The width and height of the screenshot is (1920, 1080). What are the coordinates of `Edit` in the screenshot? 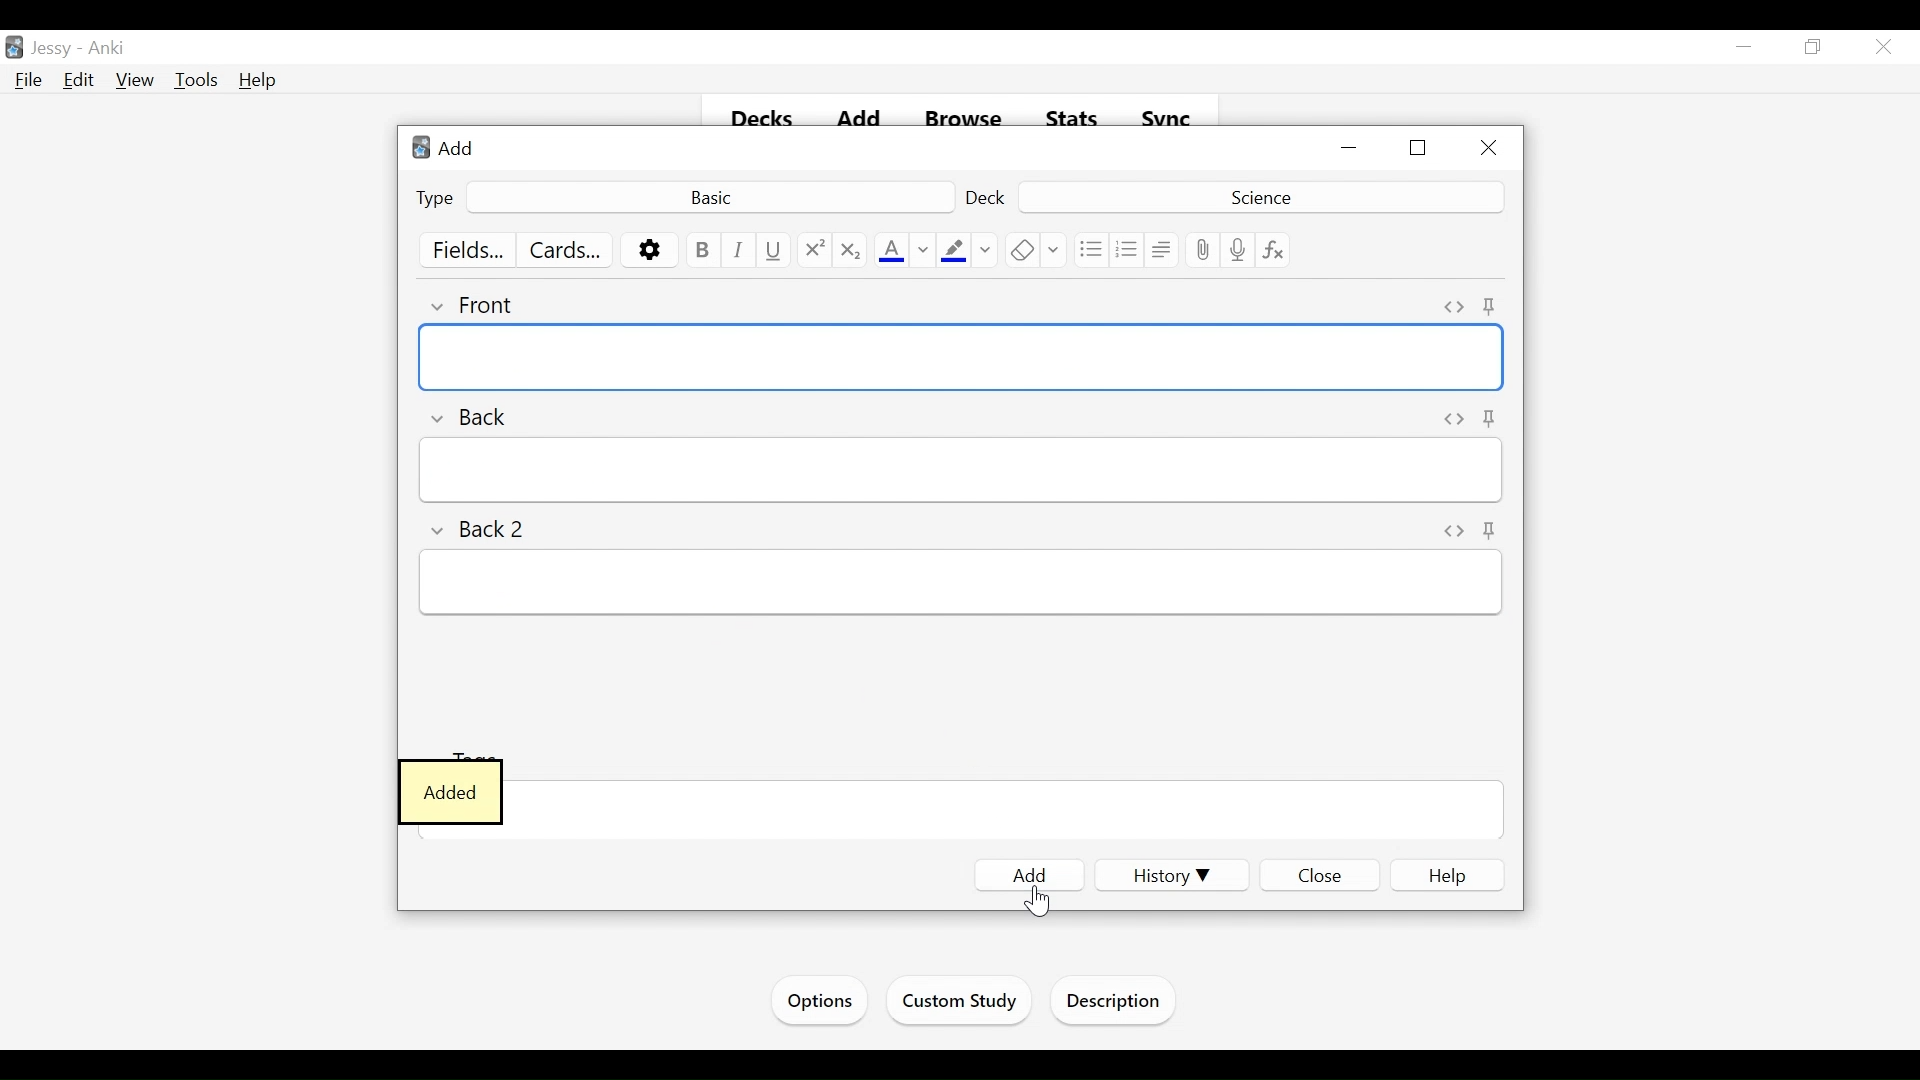 It's located at (79, 79).